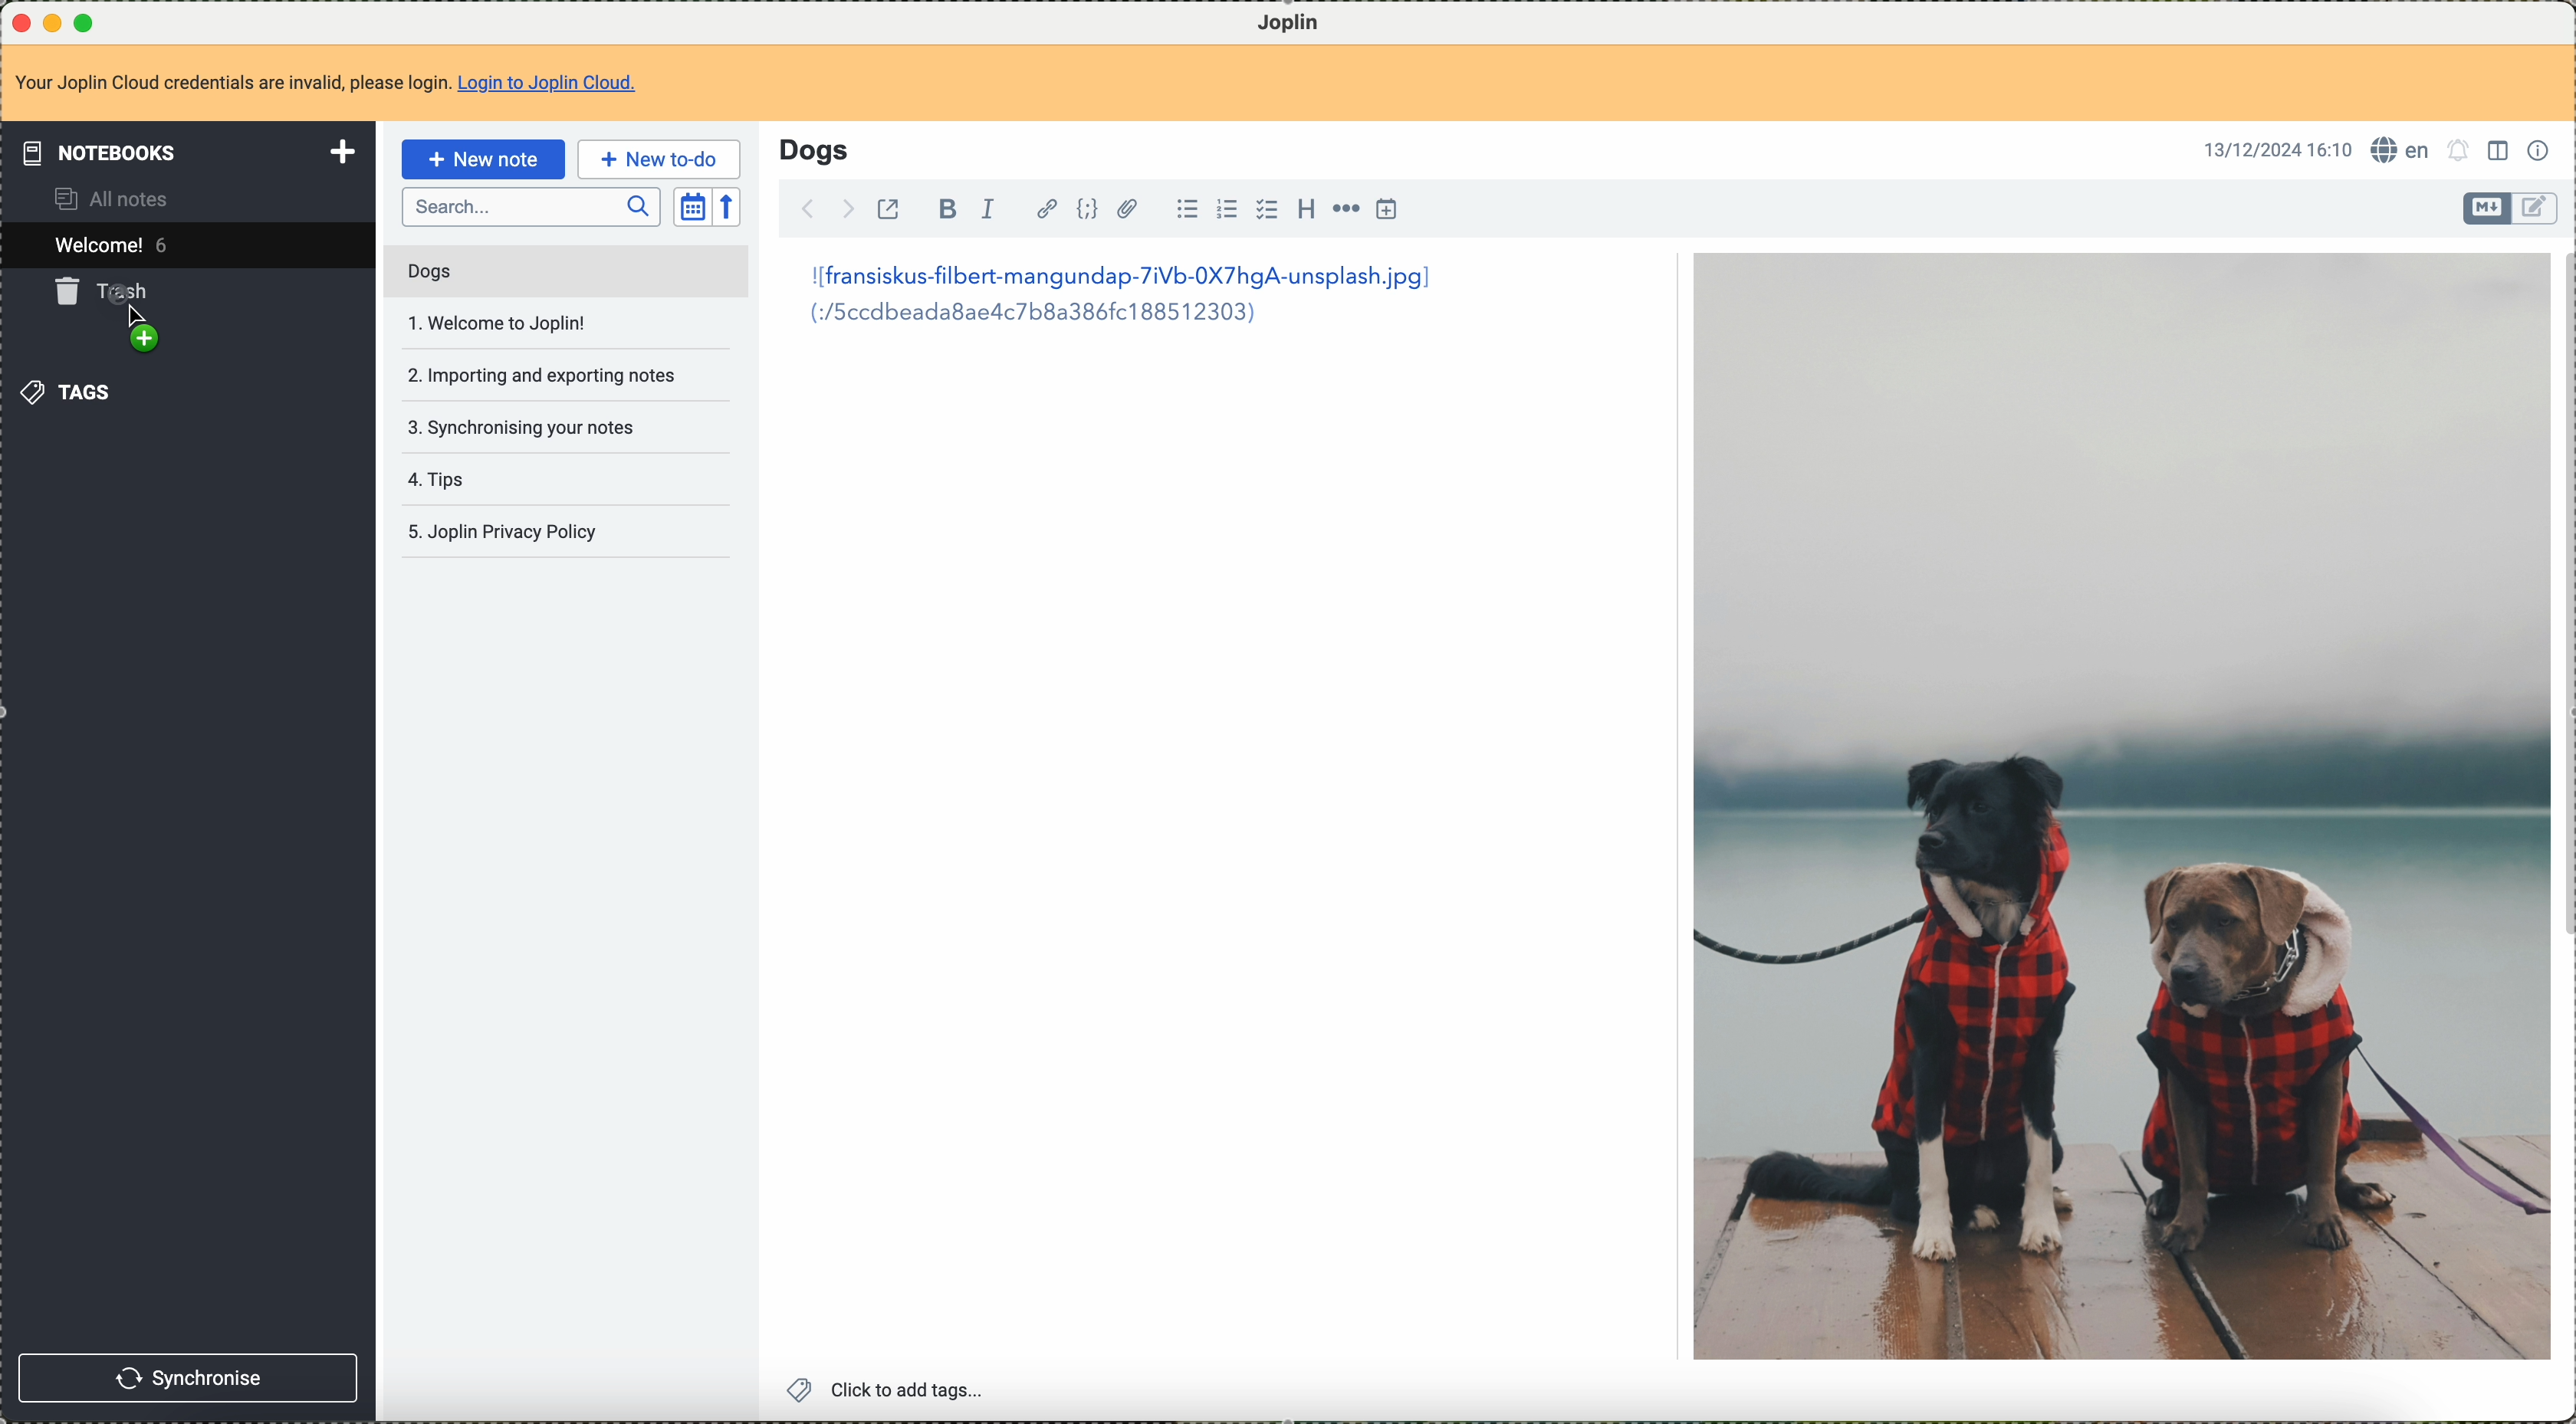 This screenshot has height=1424, width=2576. What do you see at coordinates (658, 159) in the screenshot?
I see `new to-do` at bounding box center [658, 159].